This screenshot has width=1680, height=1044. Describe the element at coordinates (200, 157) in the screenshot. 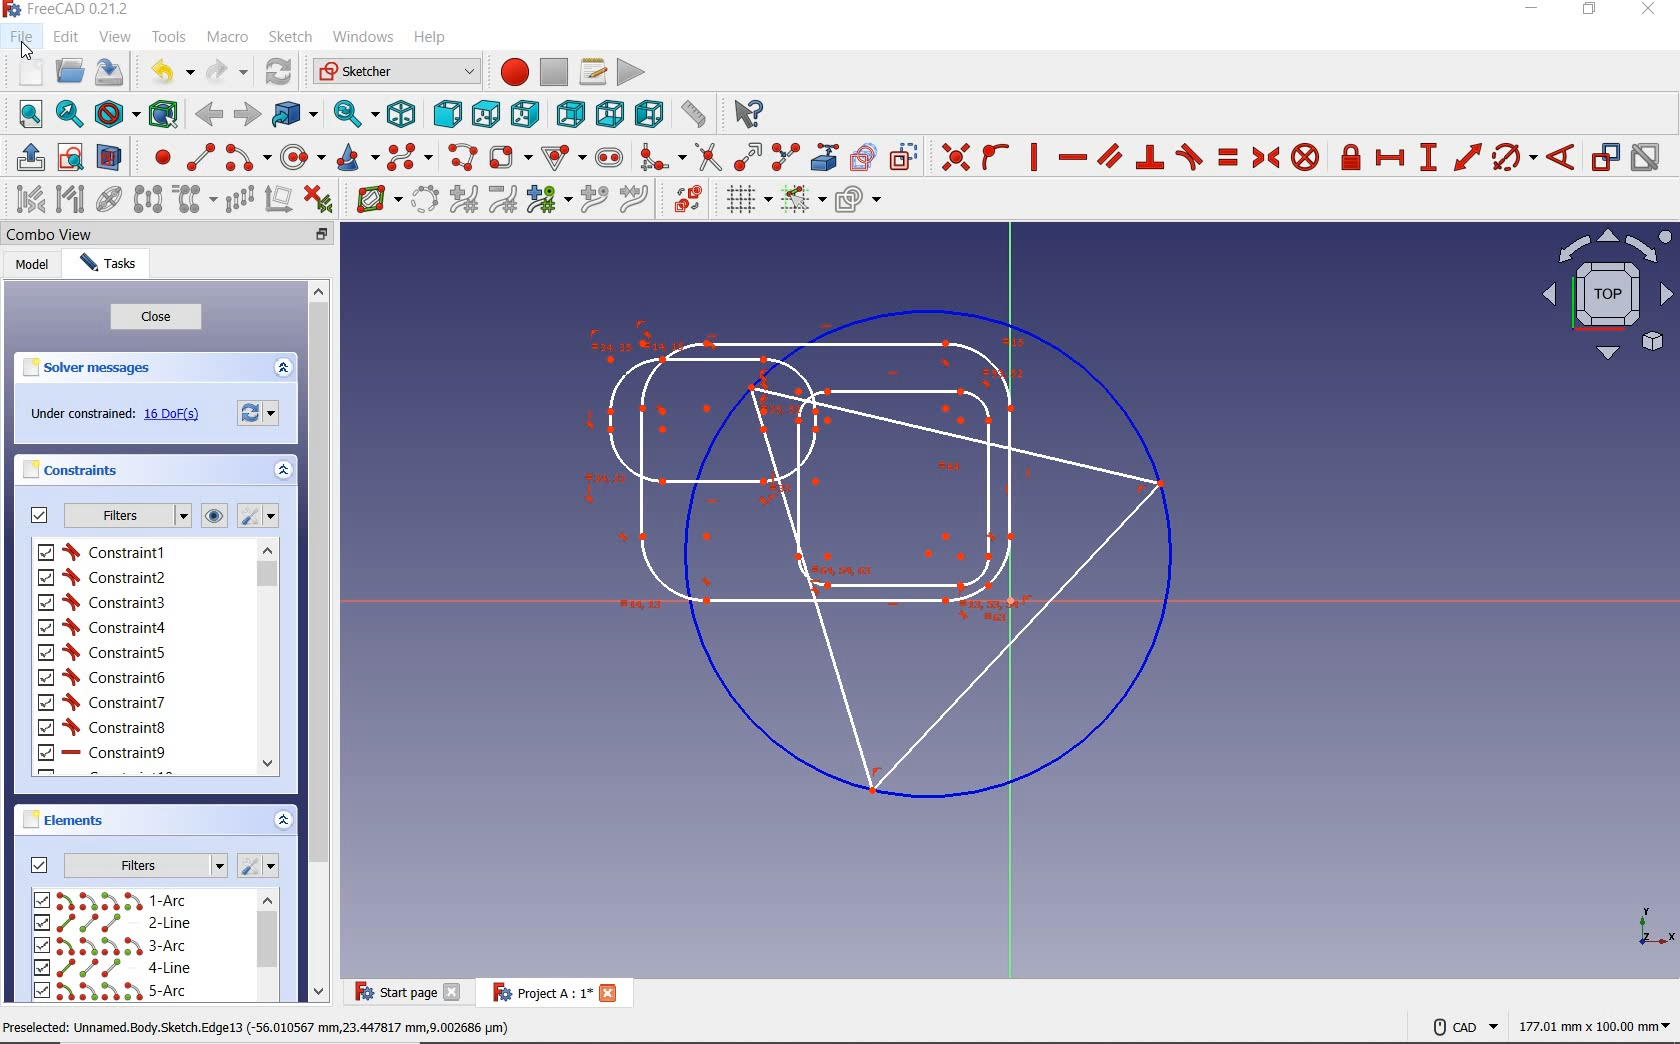

I see `create line` at that location.